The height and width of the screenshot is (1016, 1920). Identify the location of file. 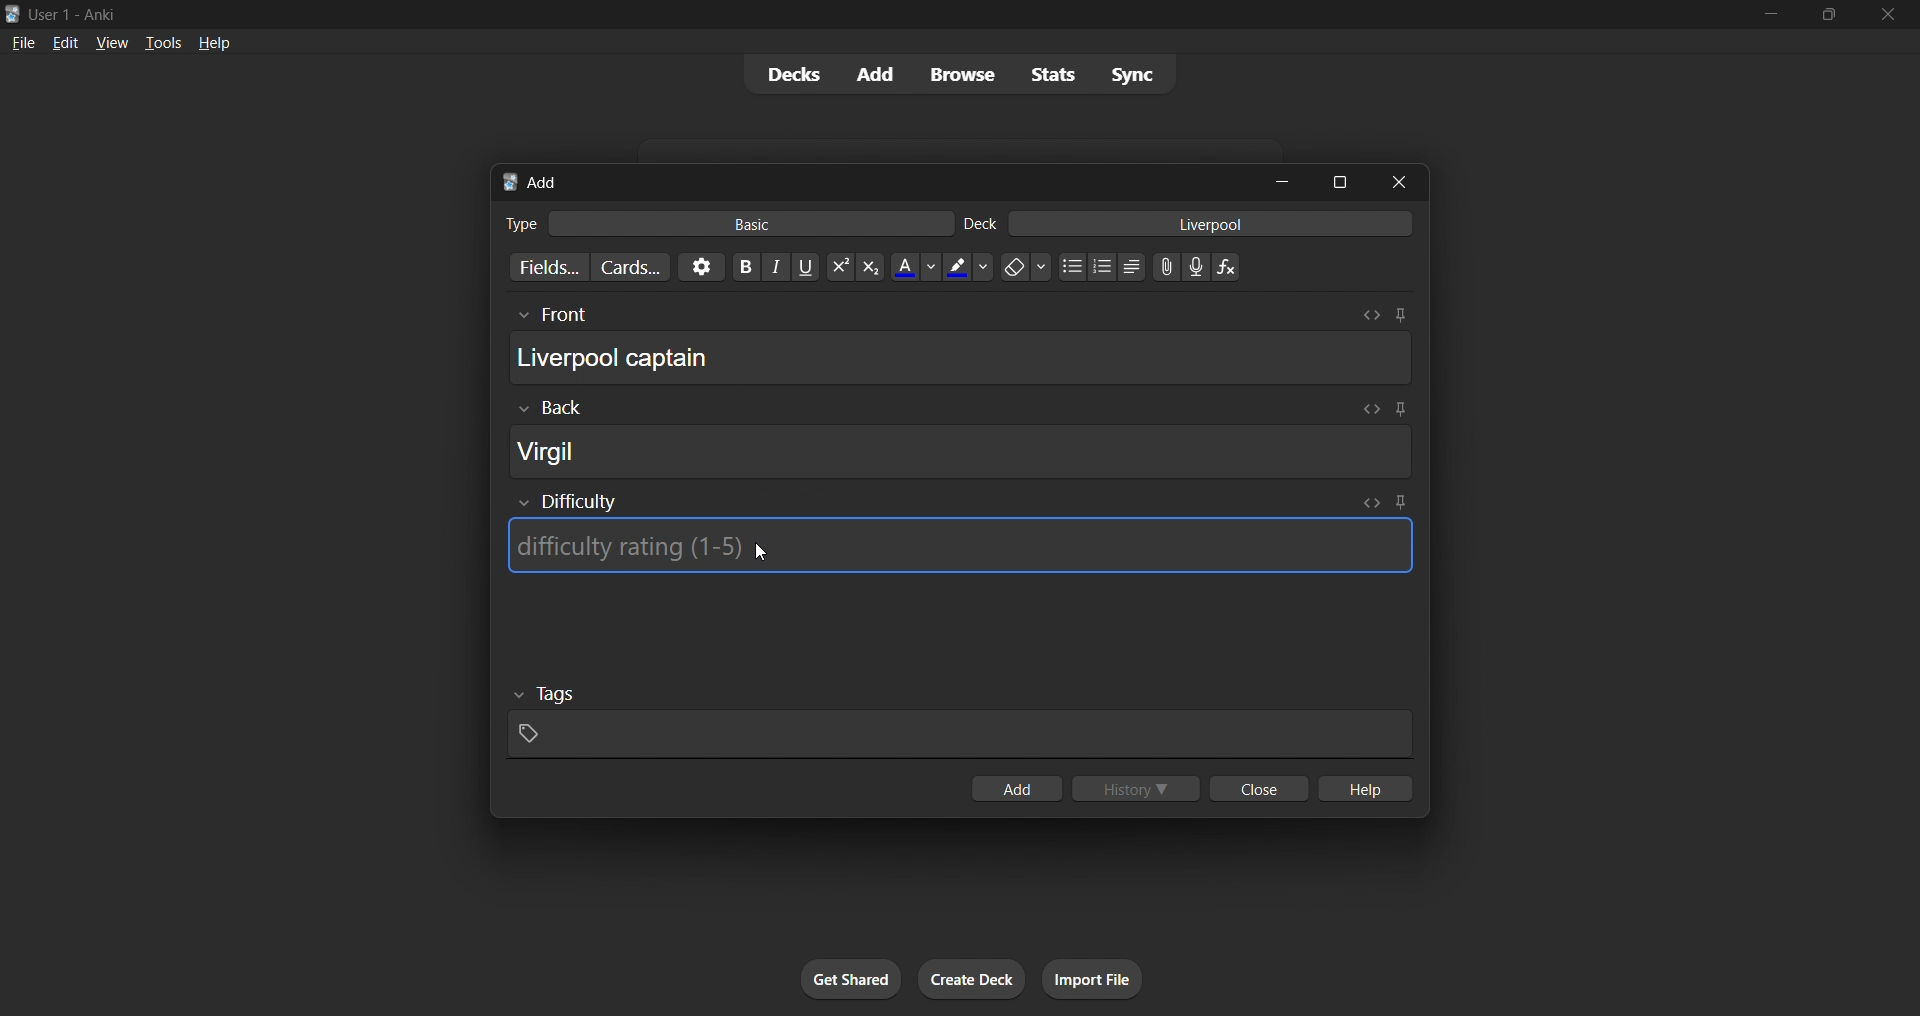
(23, 41).